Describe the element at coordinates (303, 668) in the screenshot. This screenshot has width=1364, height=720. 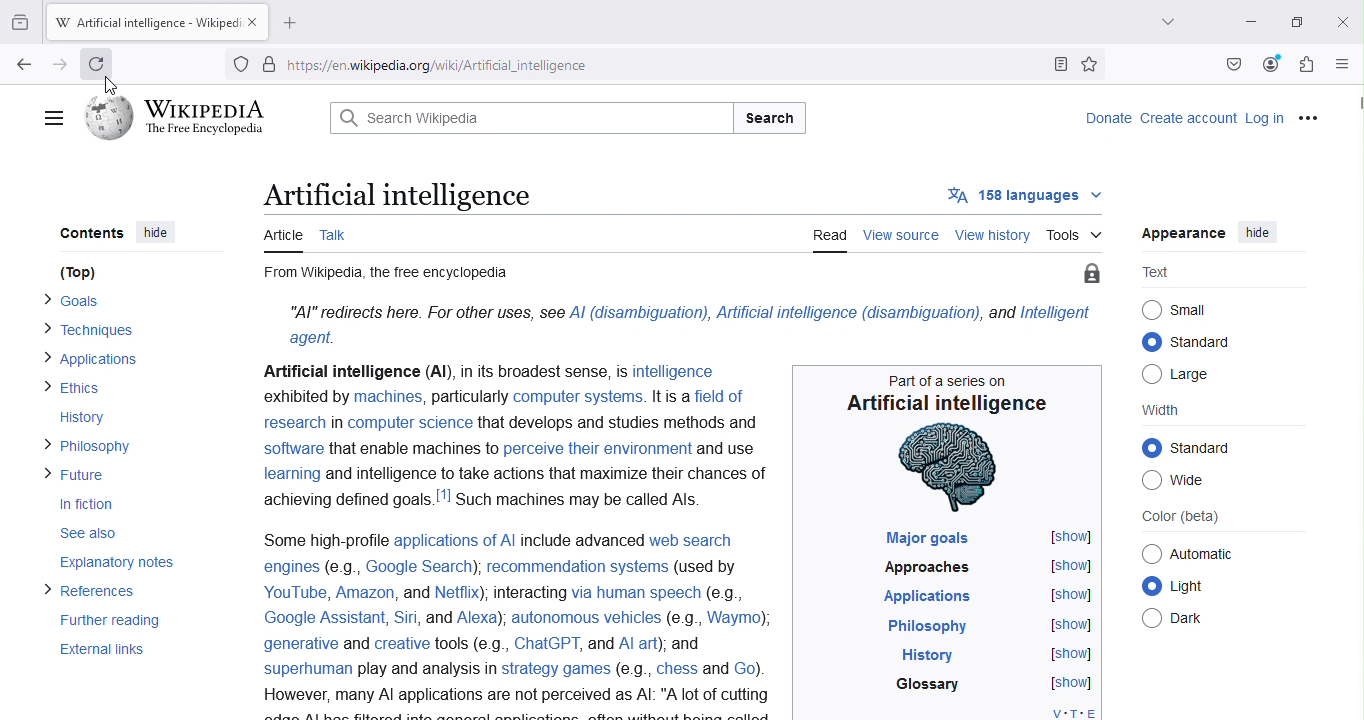
I see `superhuman` at that location.